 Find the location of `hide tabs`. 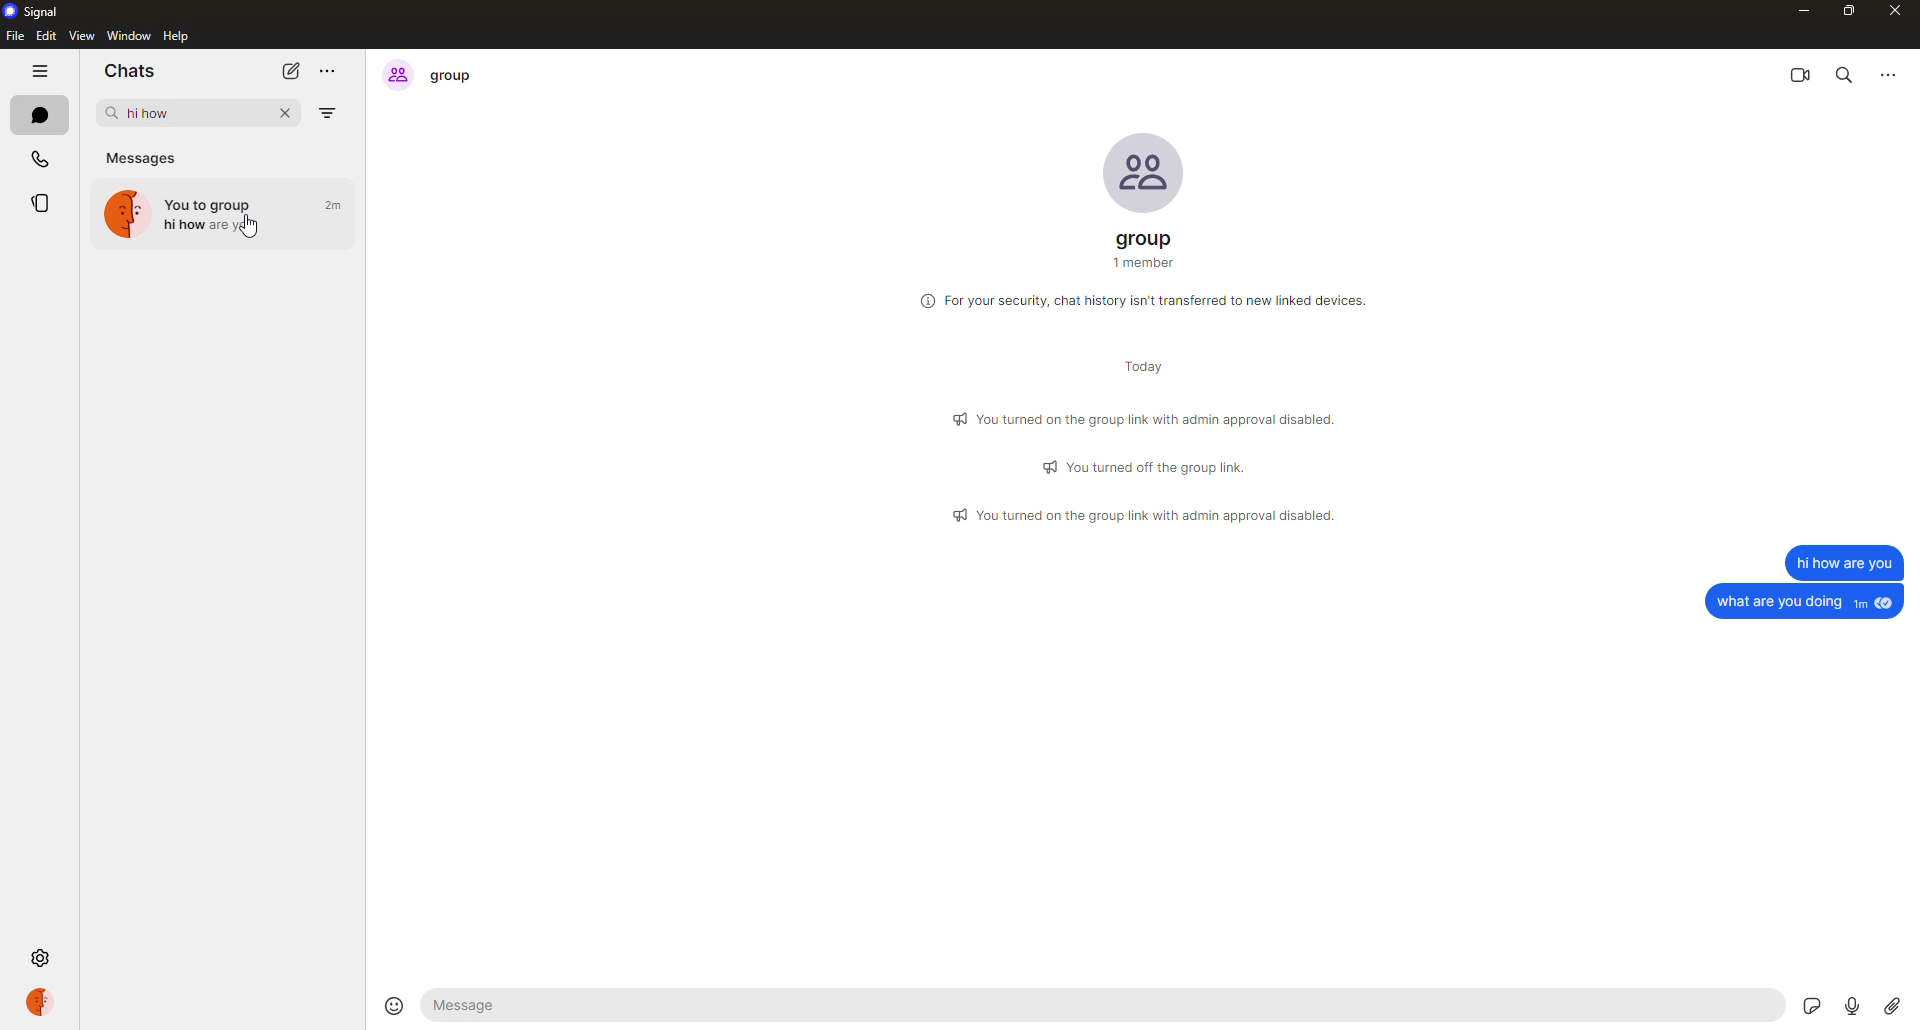

hide tabs is located at coordinates (39, 73).